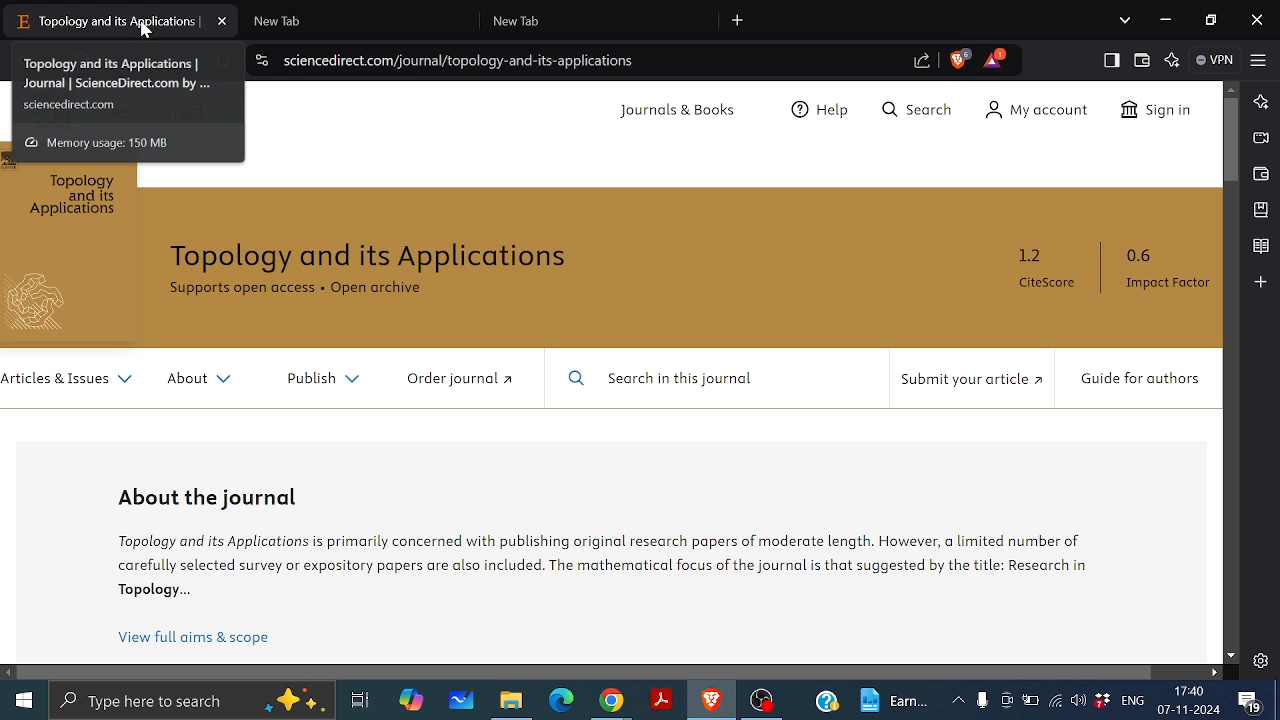 The width and height of the screenshot is (1280, 720). Describe the element at coordinates (385, 274) in the screenshot. I see `Topology and its Applications
Supports open access - Open archive` at that location.